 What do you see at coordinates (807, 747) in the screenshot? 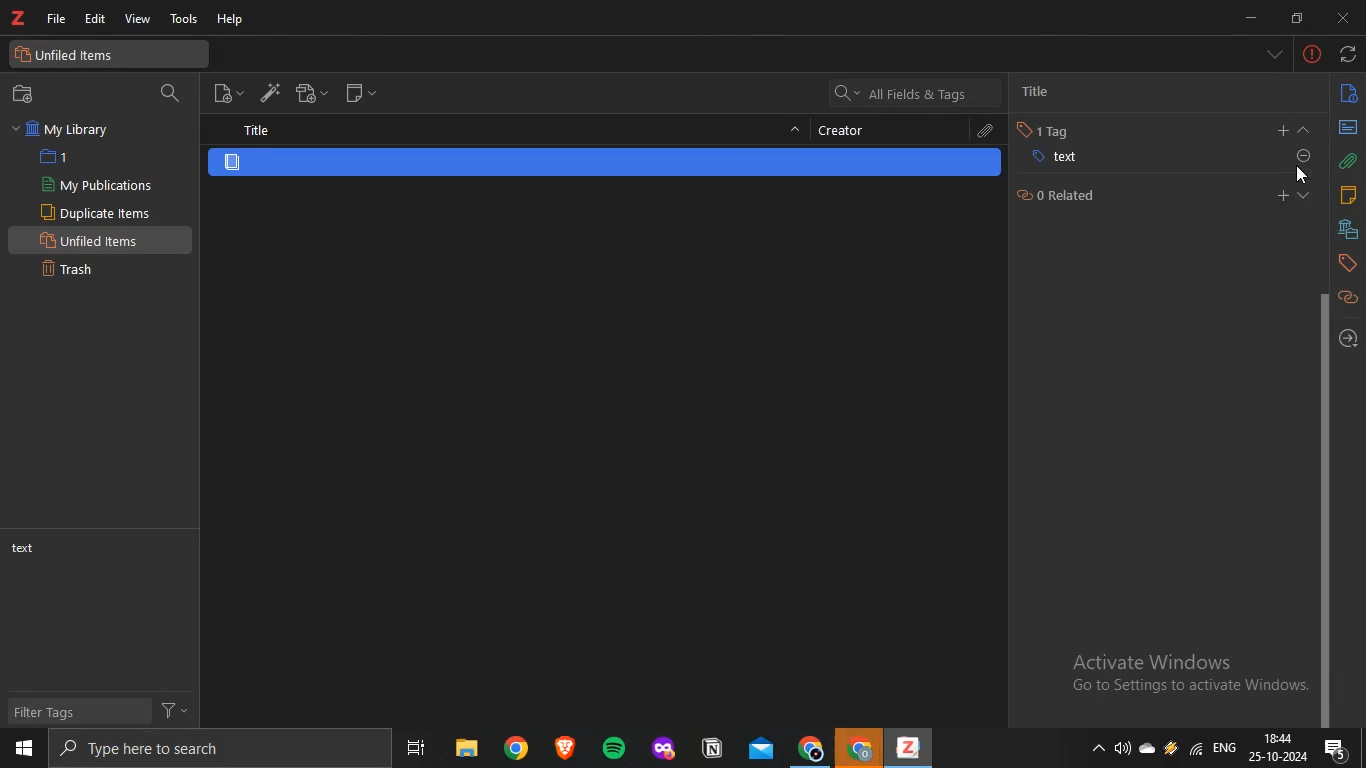
I see `chrome` at bounding box center [807, 747].